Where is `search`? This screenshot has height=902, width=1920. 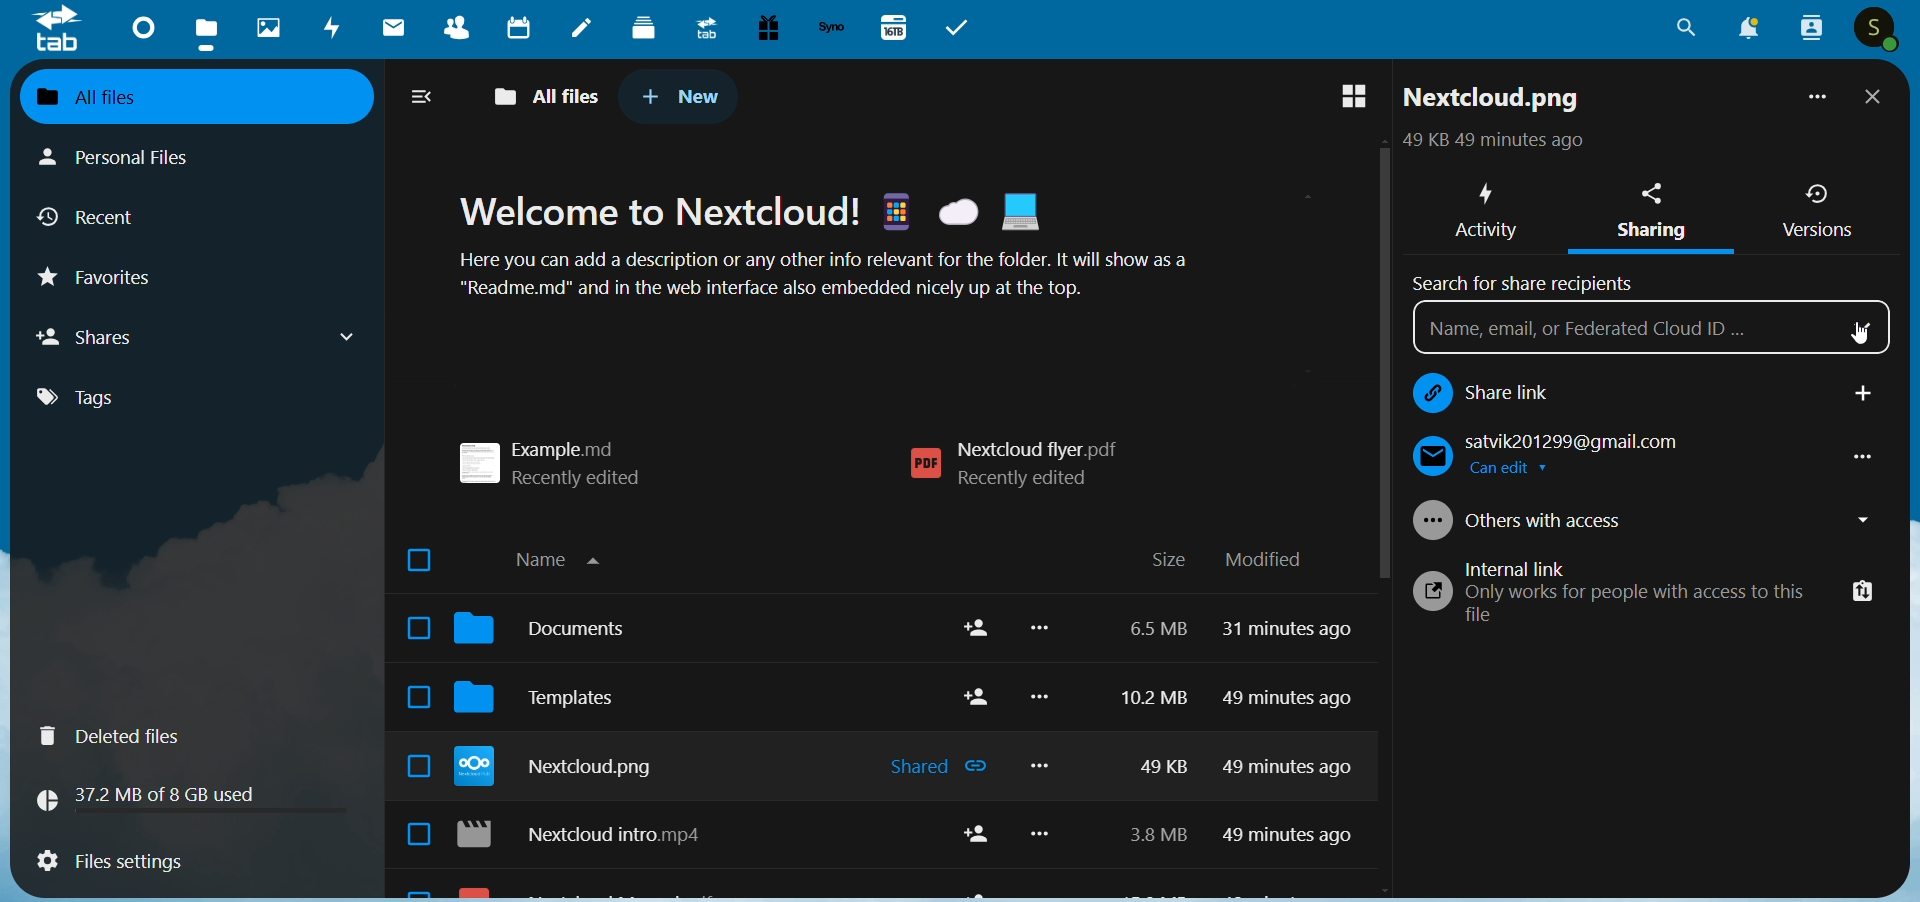 search is located at coordinates (1686, 34).